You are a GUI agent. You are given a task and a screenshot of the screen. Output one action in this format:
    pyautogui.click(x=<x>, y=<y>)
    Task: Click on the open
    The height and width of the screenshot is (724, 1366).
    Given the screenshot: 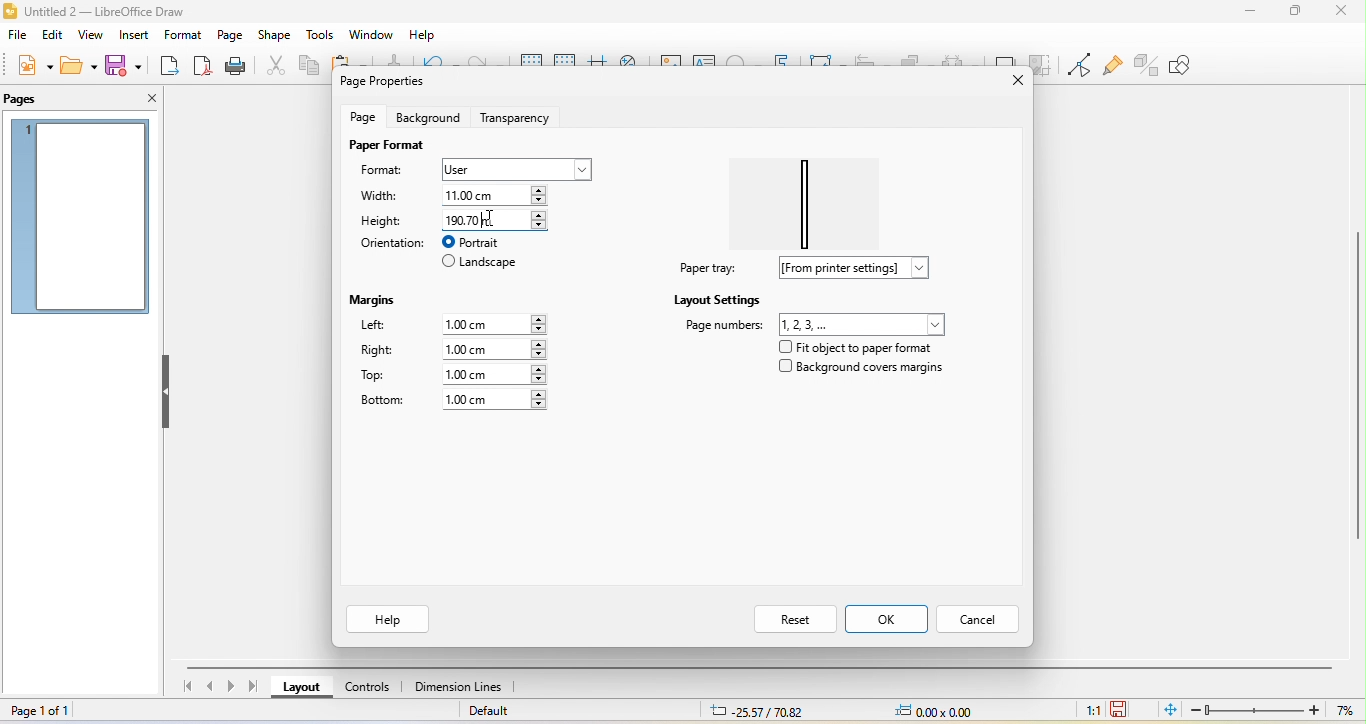 What is the action you would take?
    pyautogui.click(x=77, y=65)
    